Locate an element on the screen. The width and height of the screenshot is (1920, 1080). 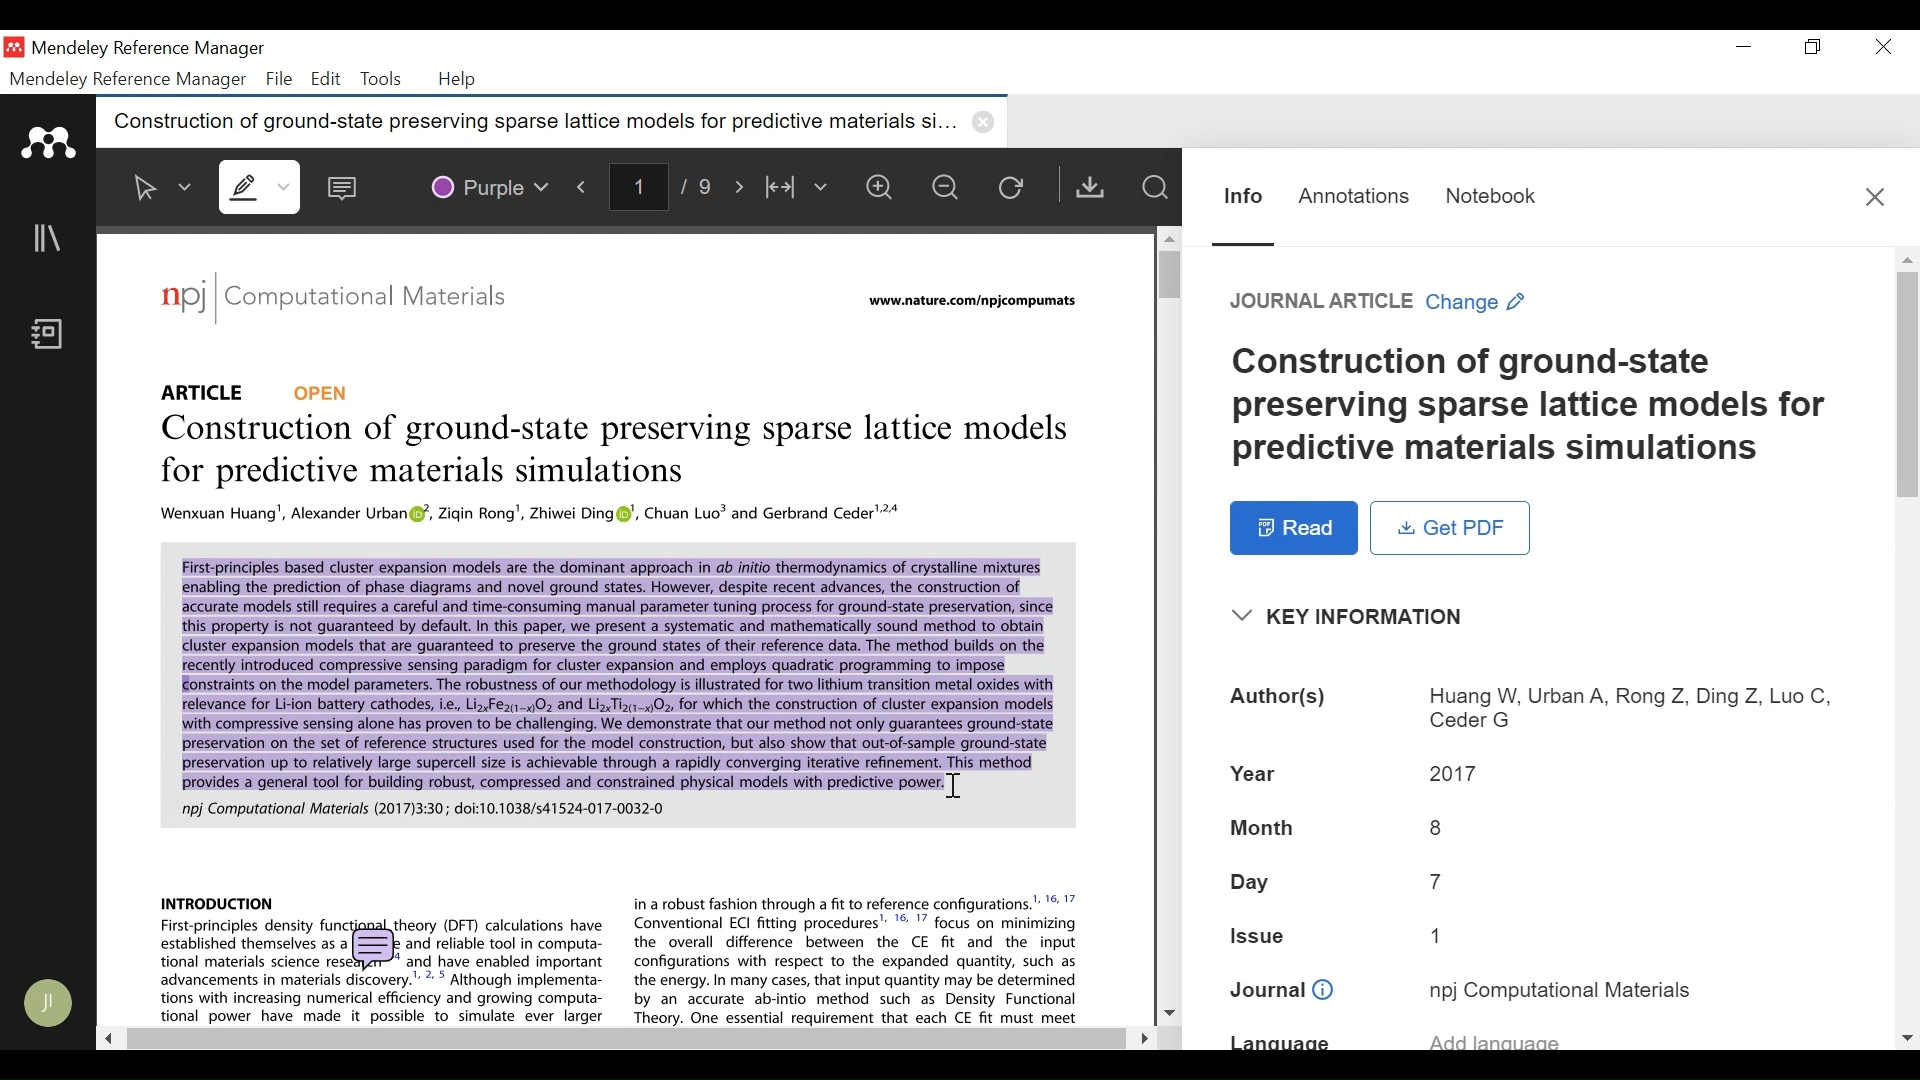
Notebook is located at coordinates (1492, 196).